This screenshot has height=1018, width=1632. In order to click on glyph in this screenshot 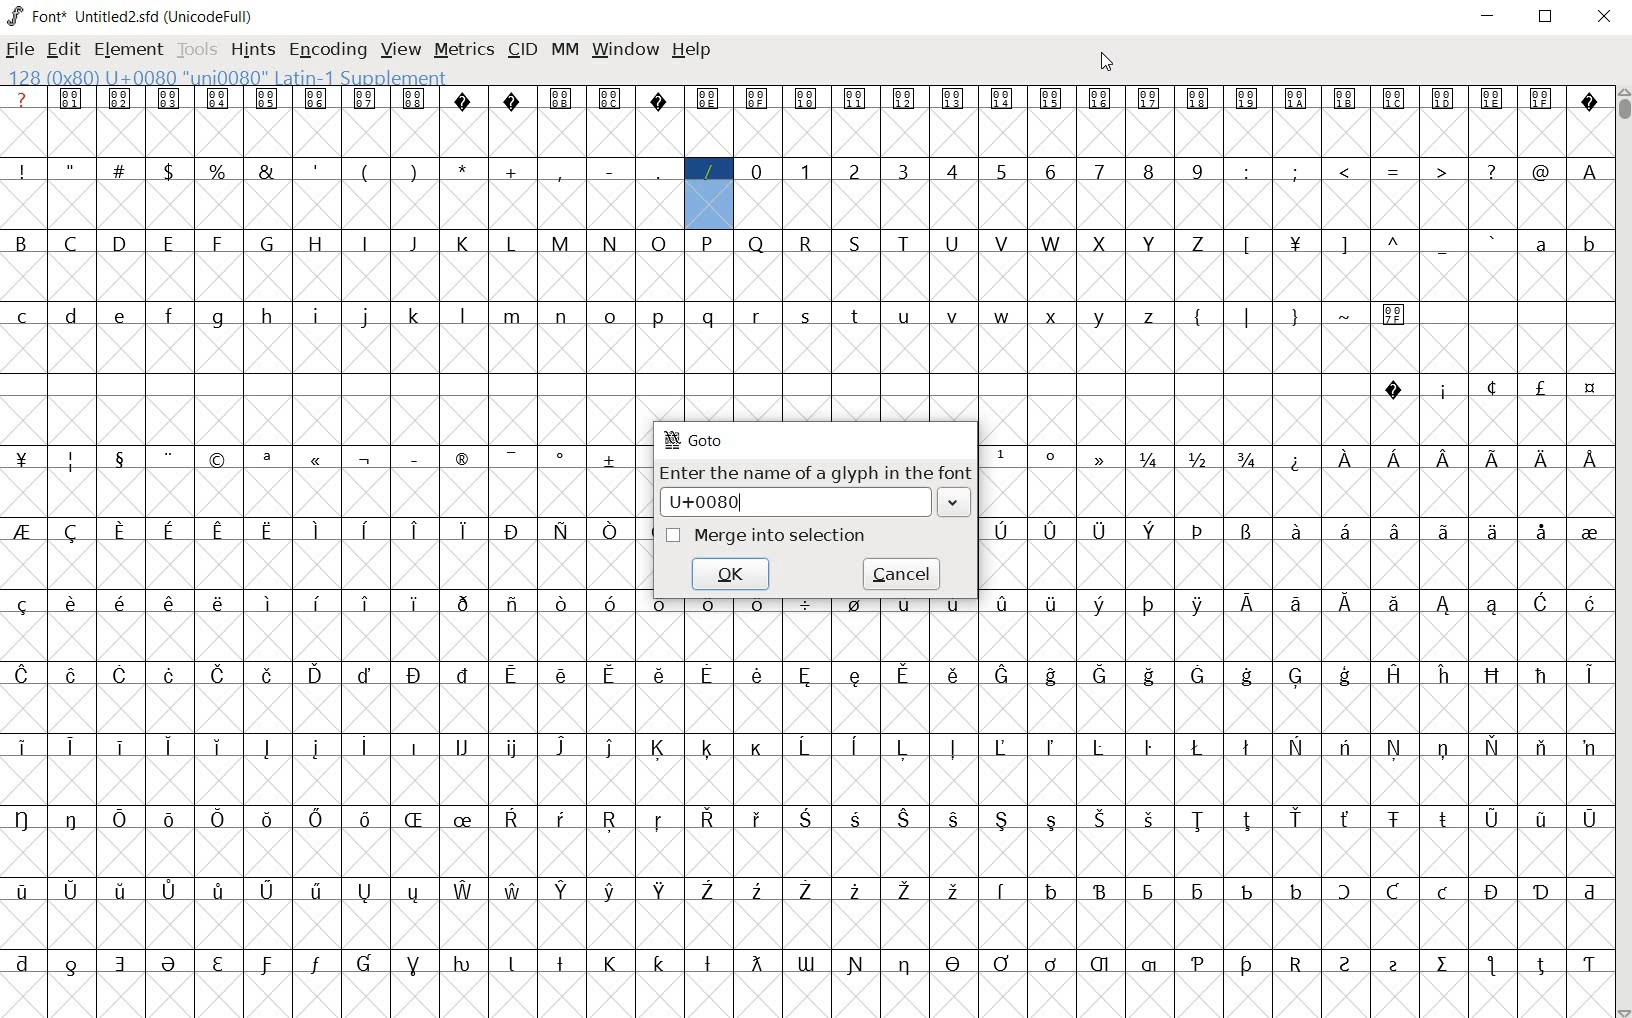, I will do `click(756, 819)`.